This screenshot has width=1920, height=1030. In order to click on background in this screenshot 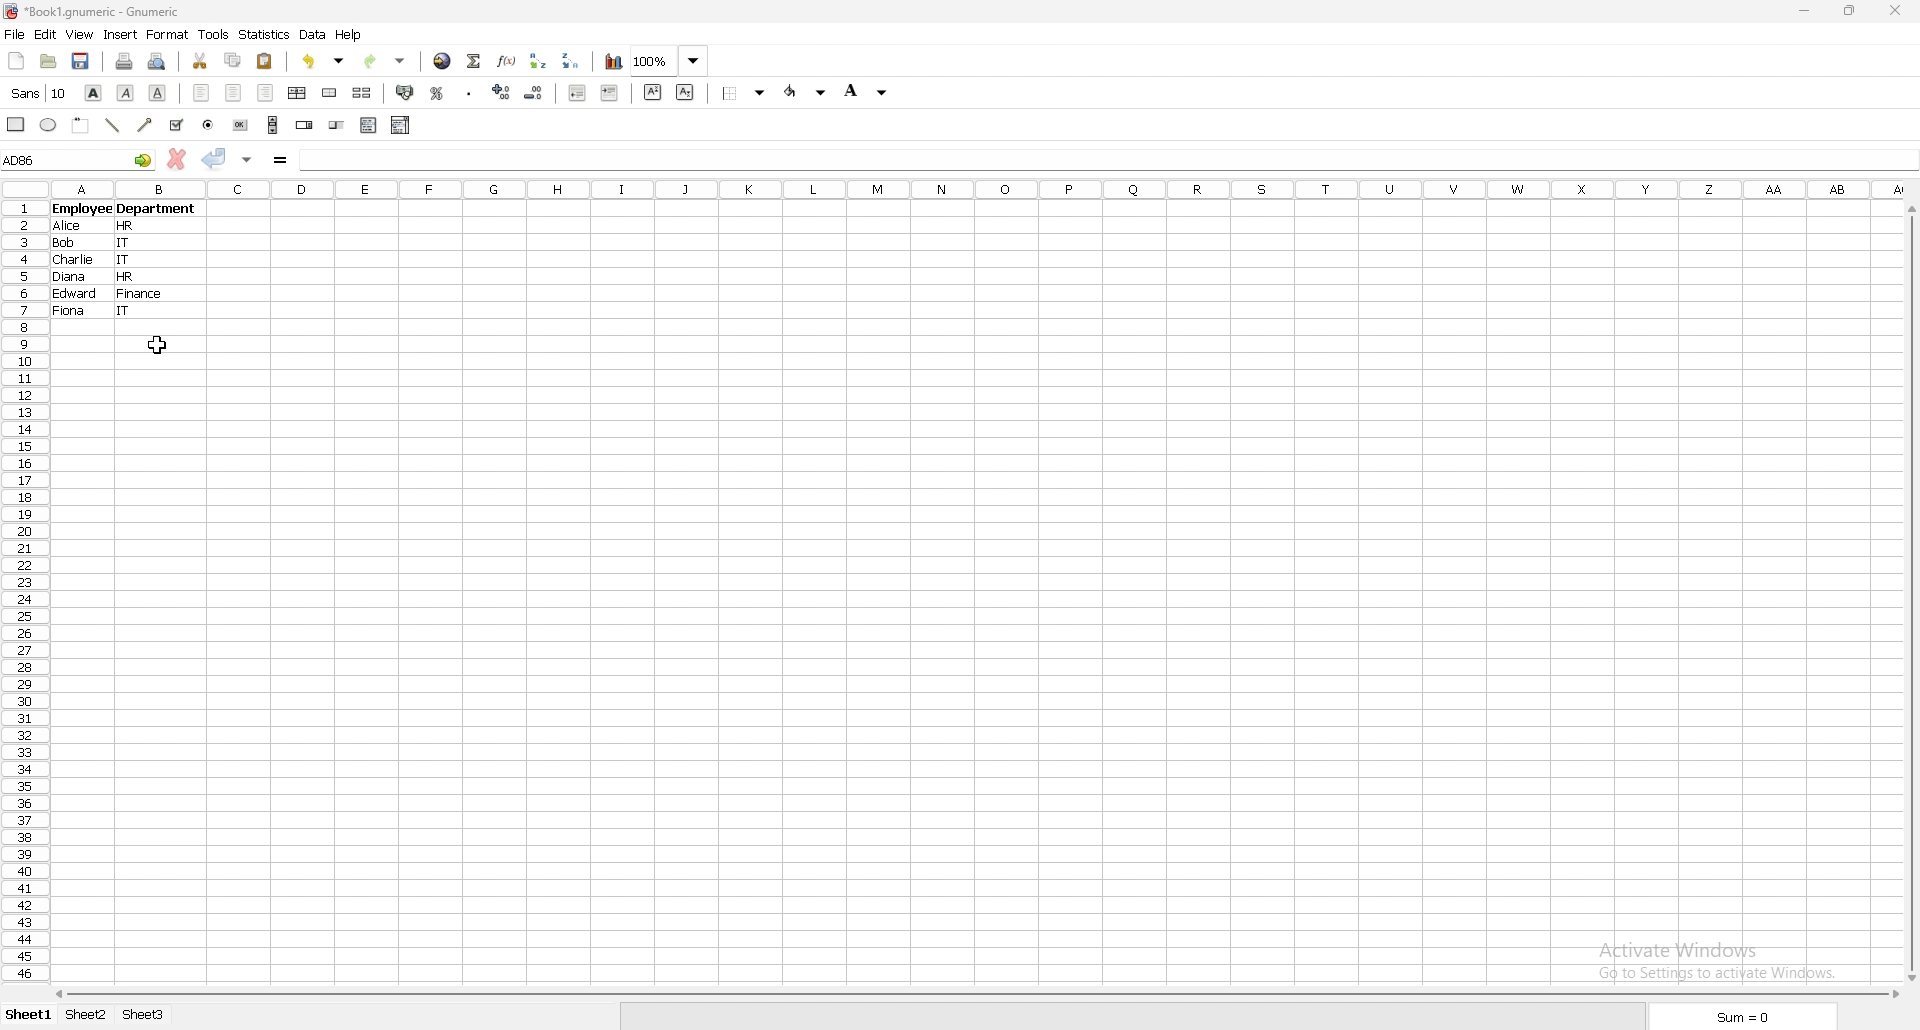, I will do `click(866, 92)`.